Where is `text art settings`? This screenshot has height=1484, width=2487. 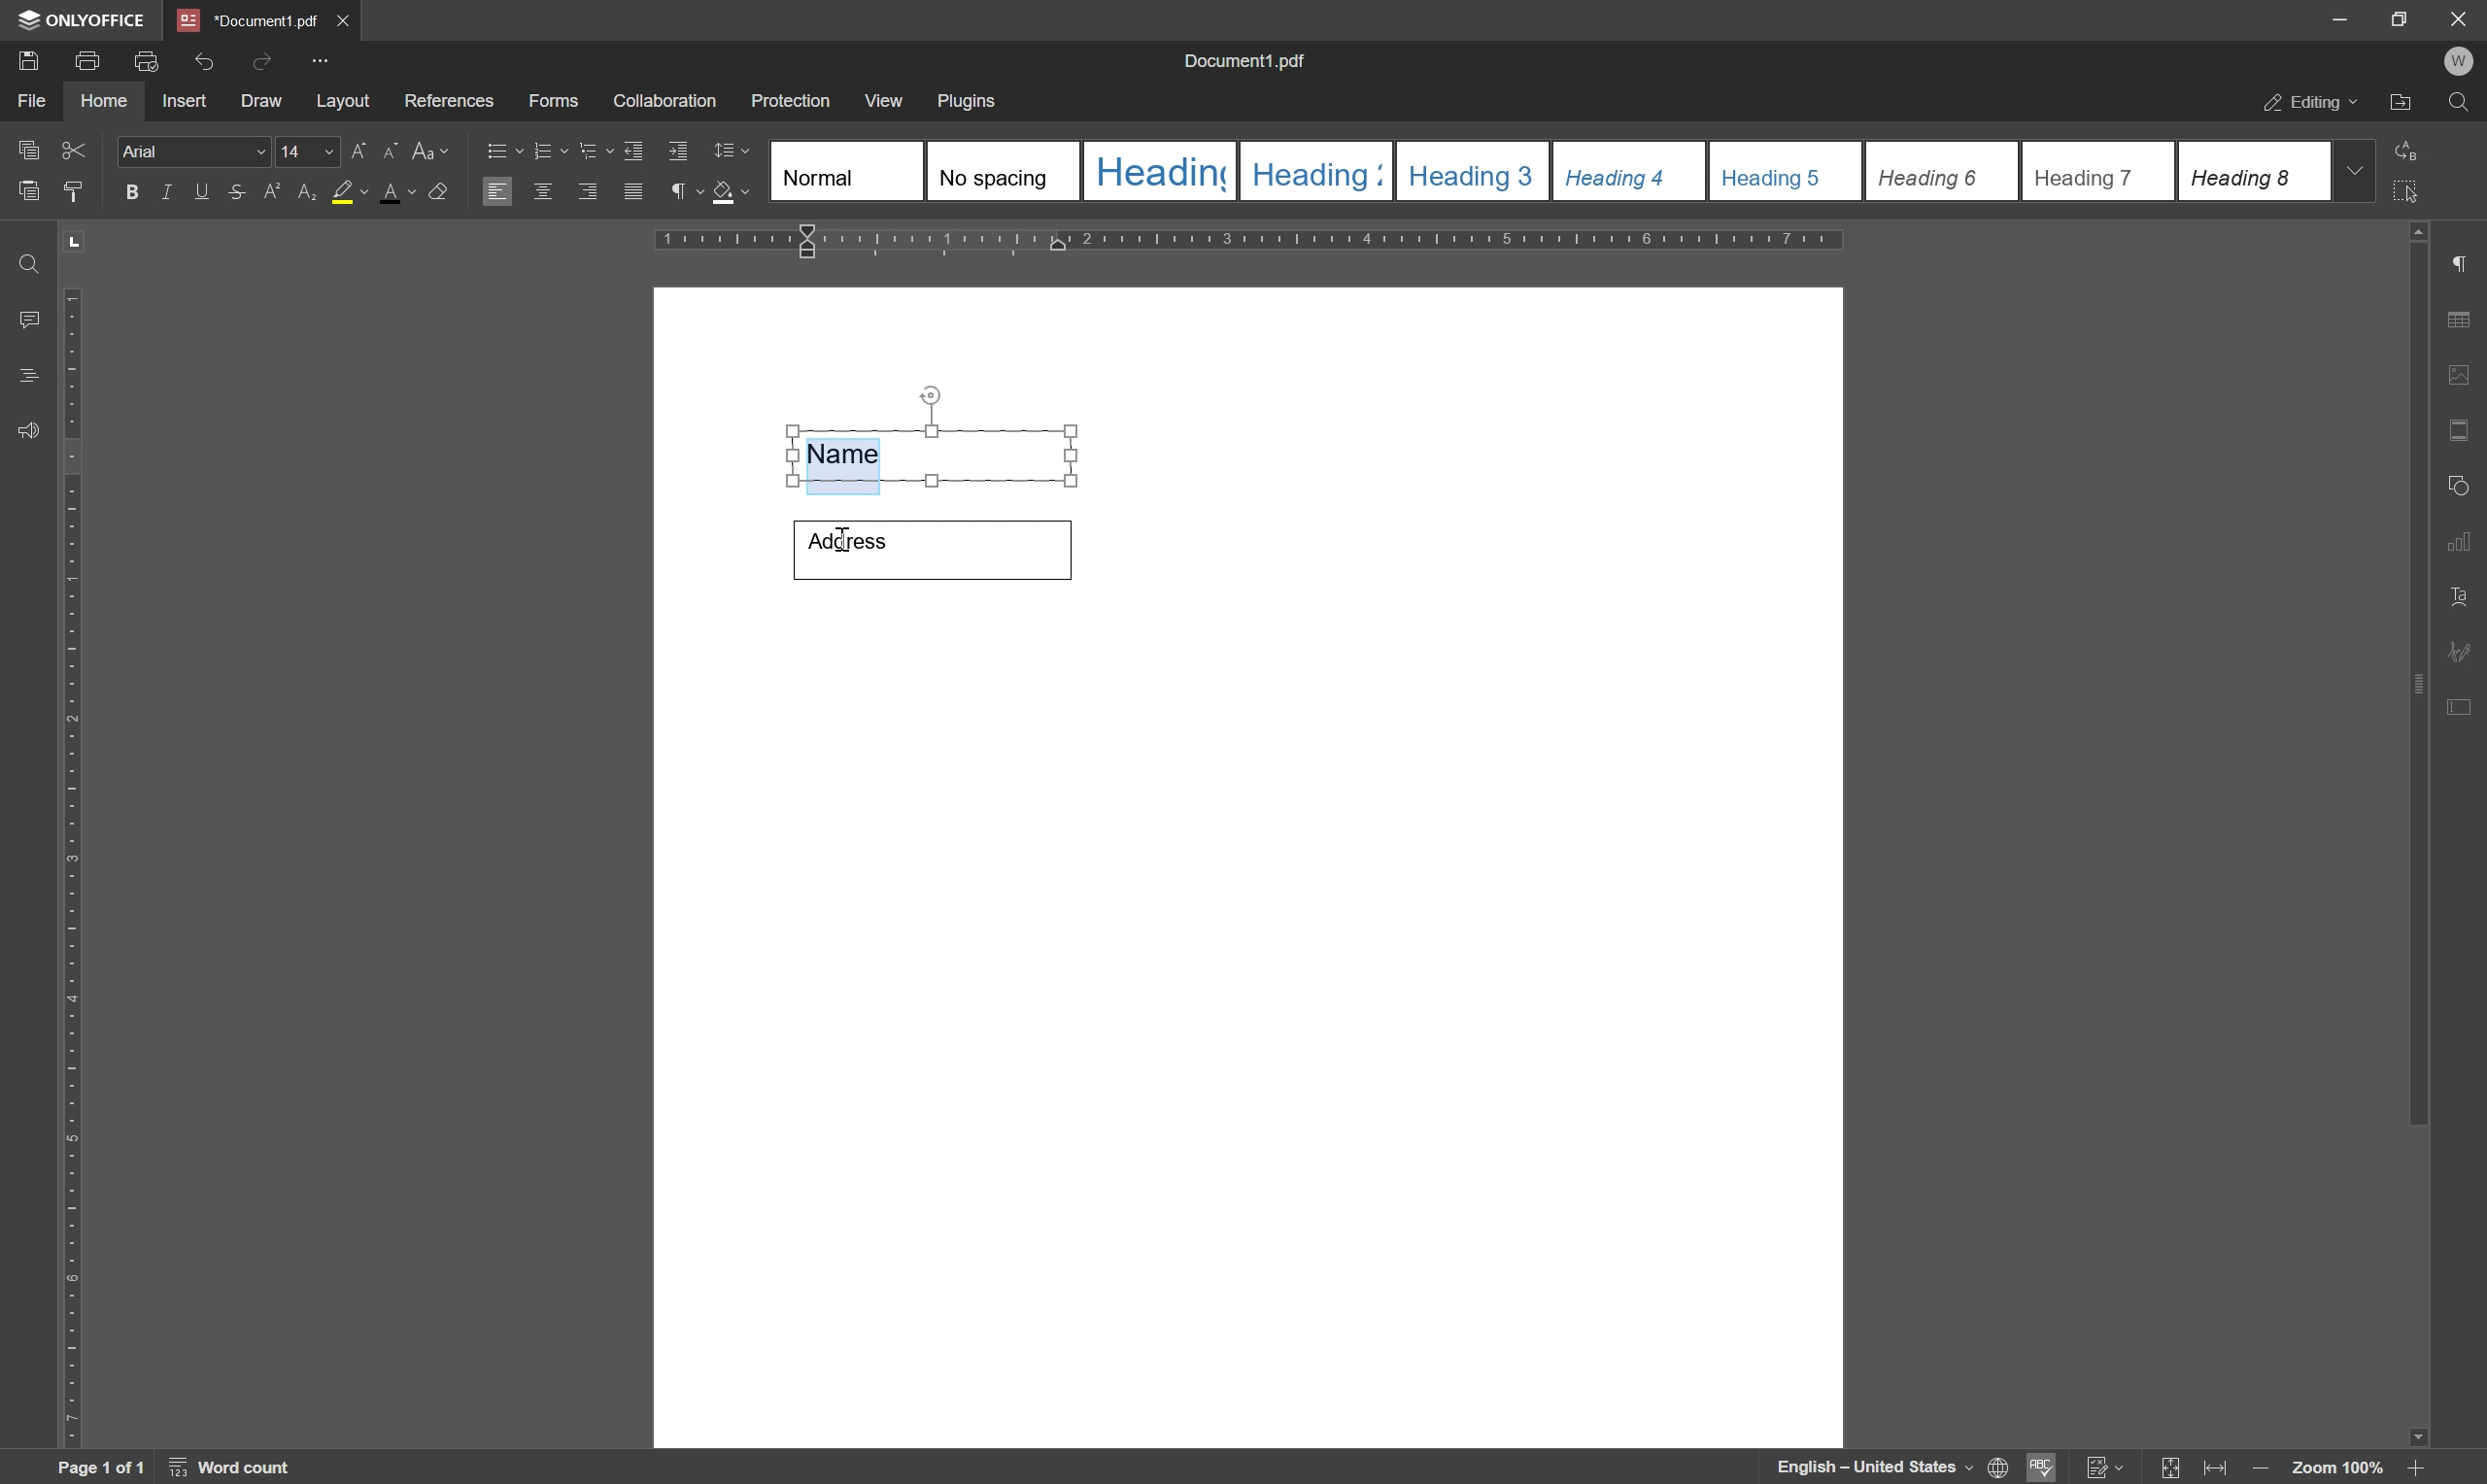
text art settings is located at coordinates (2467, 597).